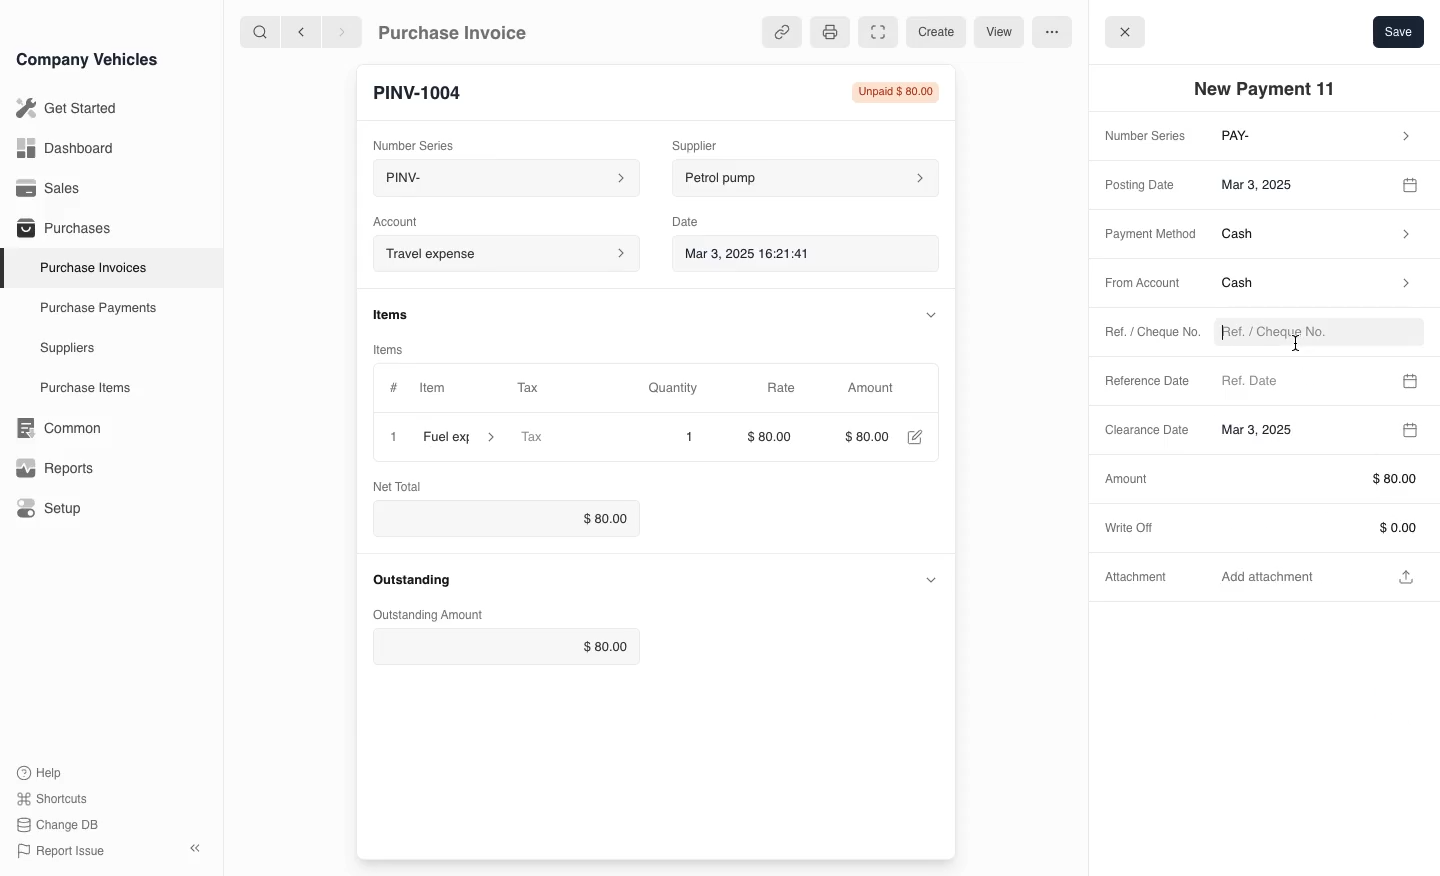 Image resolution: width=1440 pixels, height=876 pixels. What do you see at coordinates (828, 31) in the screenshot?
I see `print` at bounding box center [828, 31].